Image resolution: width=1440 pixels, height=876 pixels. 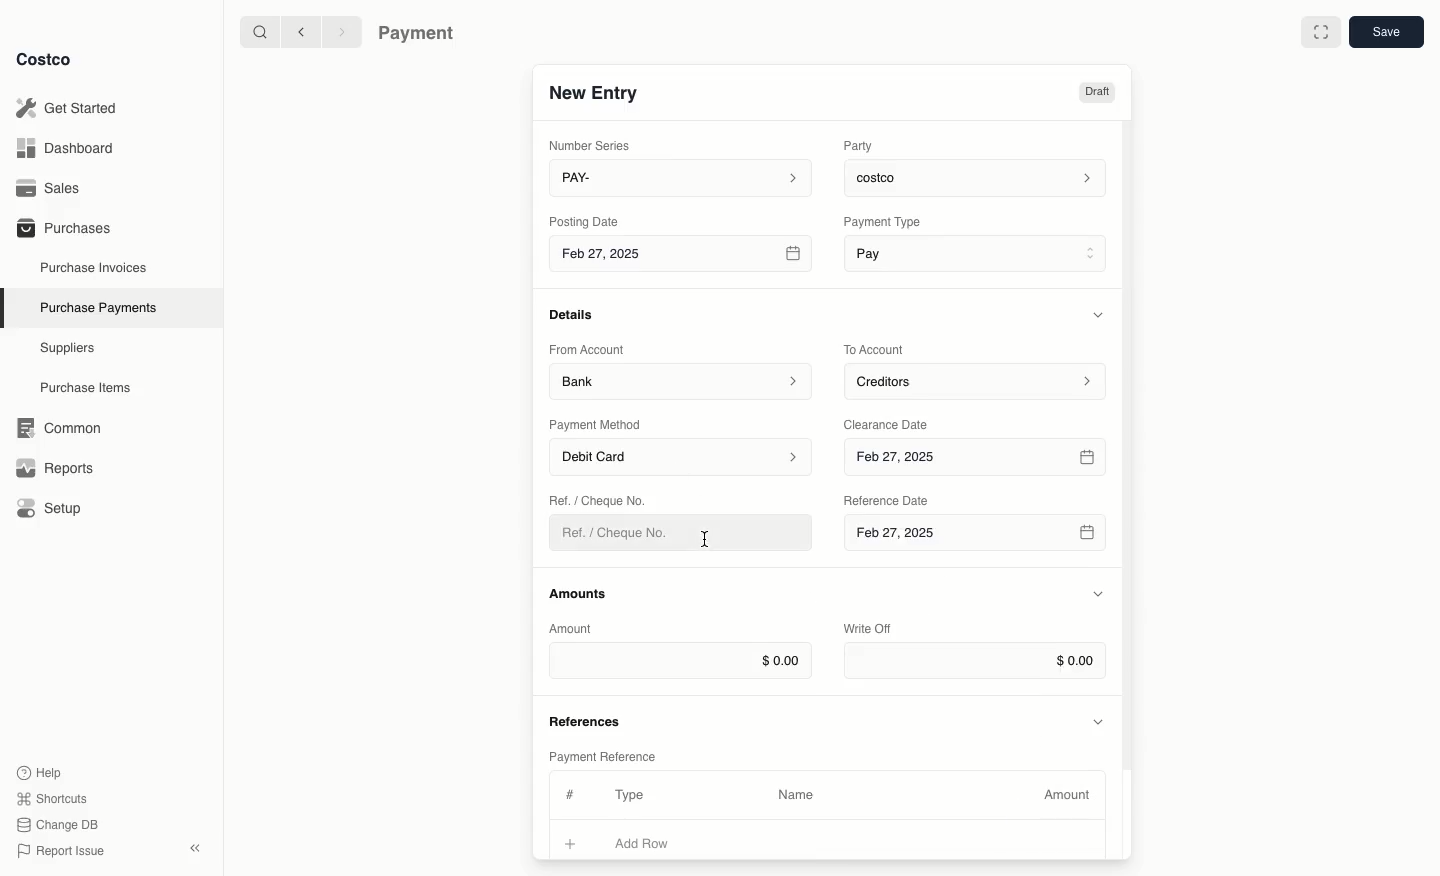 What do you see at coordinates (708, 541) in the screenshot?
I see `cursor` at bounding box center [708, 541].